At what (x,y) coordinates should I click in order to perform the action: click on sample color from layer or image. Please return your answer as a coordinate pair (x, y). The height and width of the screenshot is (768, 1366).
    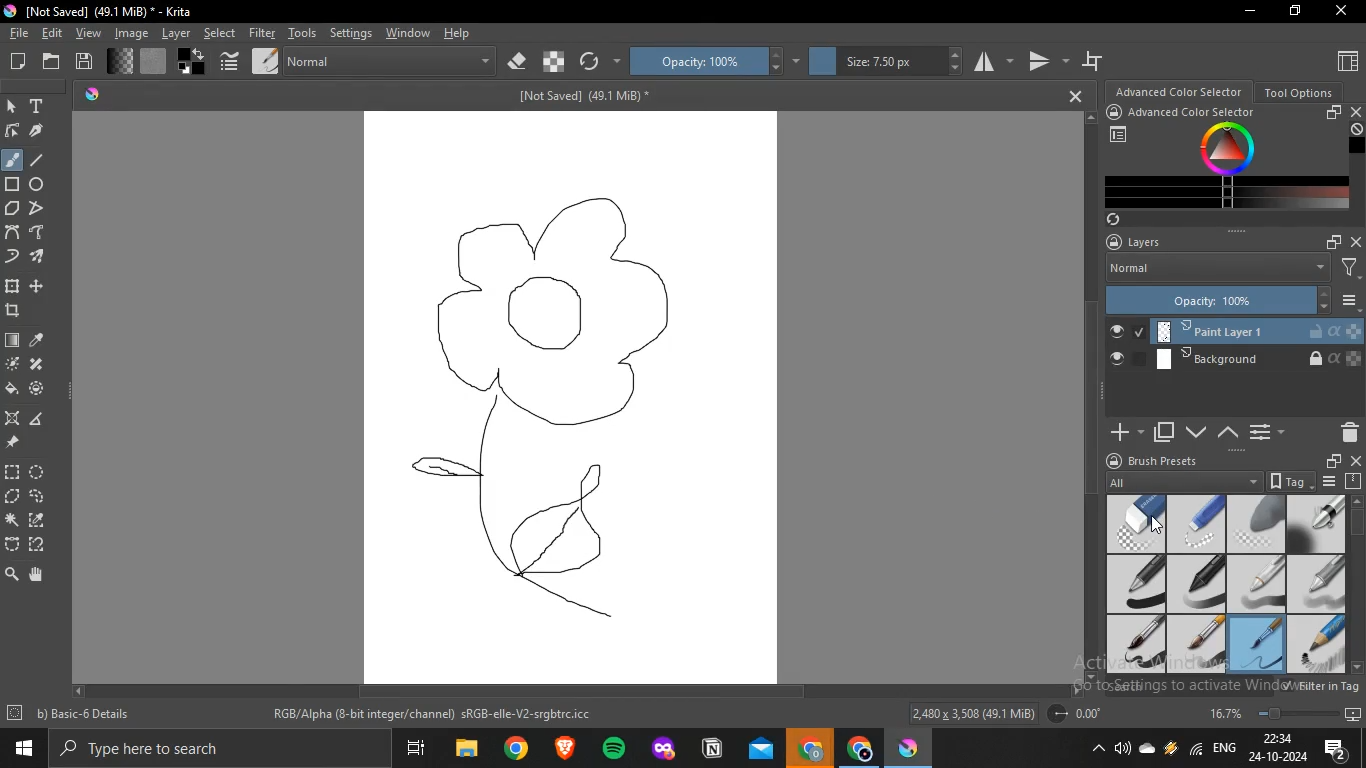
    Looking at the image, I should click on (38, 341).